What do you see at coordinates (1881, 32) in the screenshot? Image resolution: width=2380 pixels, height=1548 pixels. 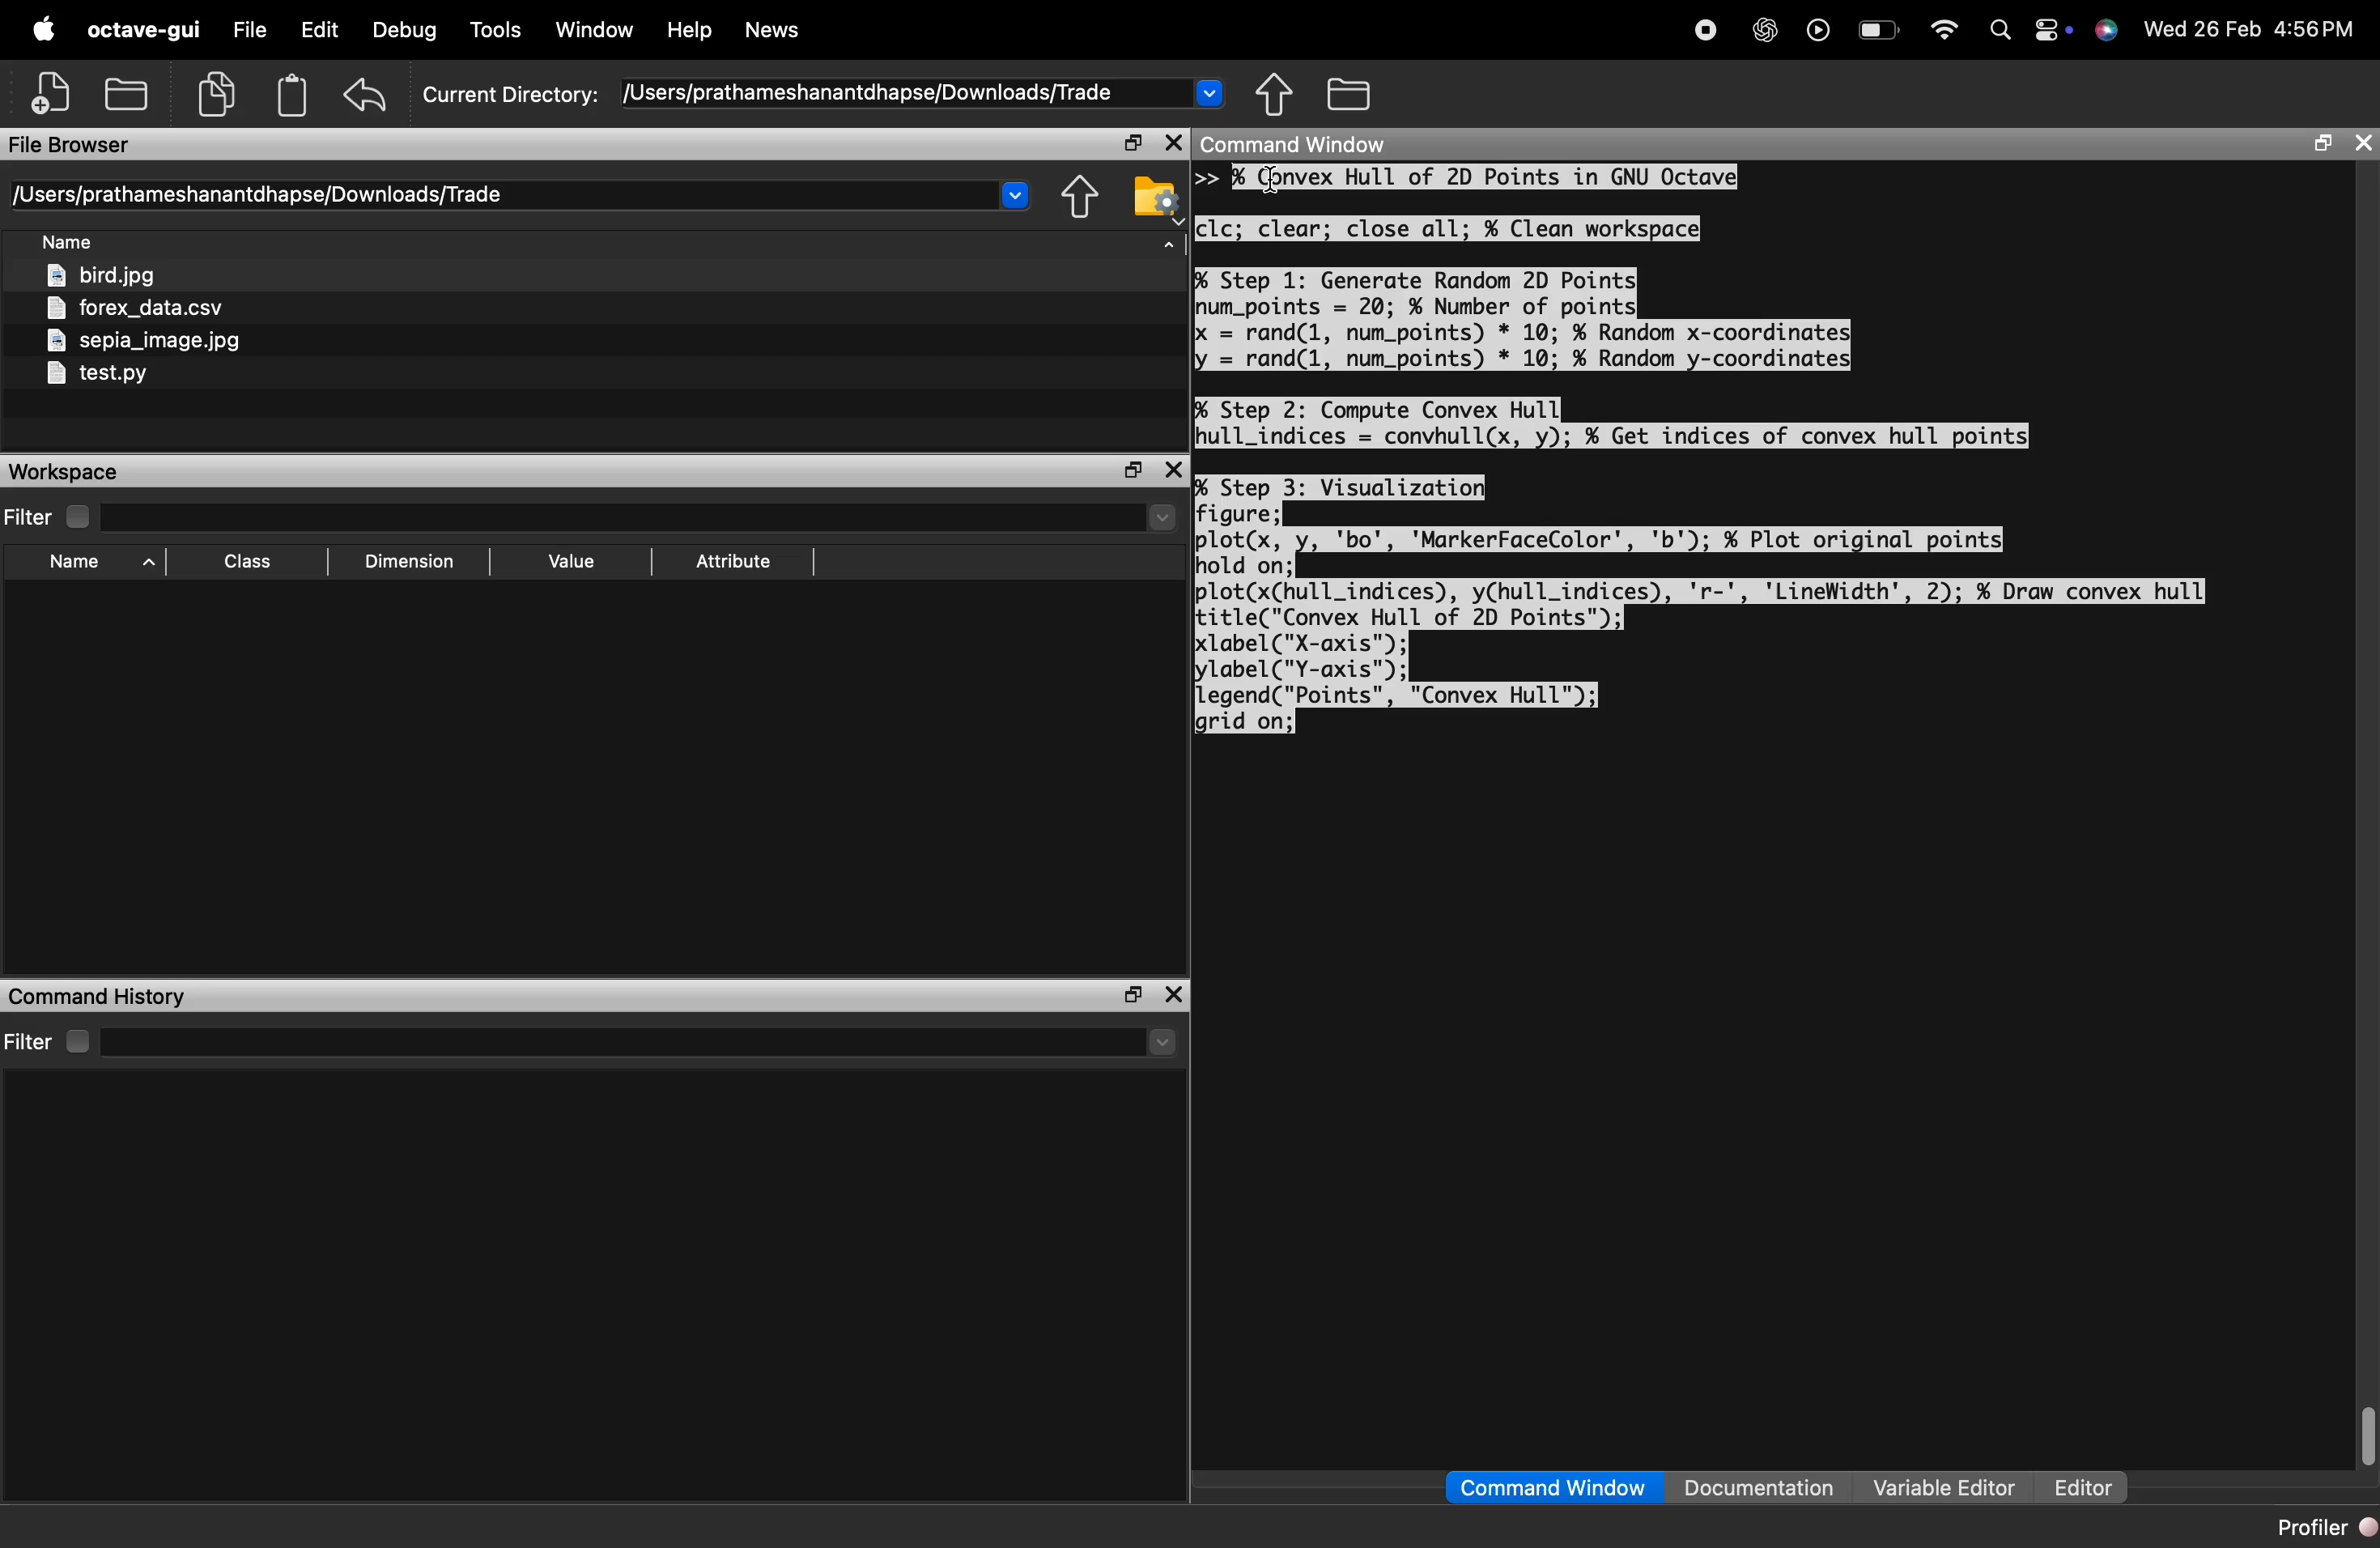 I see `Battery` at bounding box center [1881, 32].